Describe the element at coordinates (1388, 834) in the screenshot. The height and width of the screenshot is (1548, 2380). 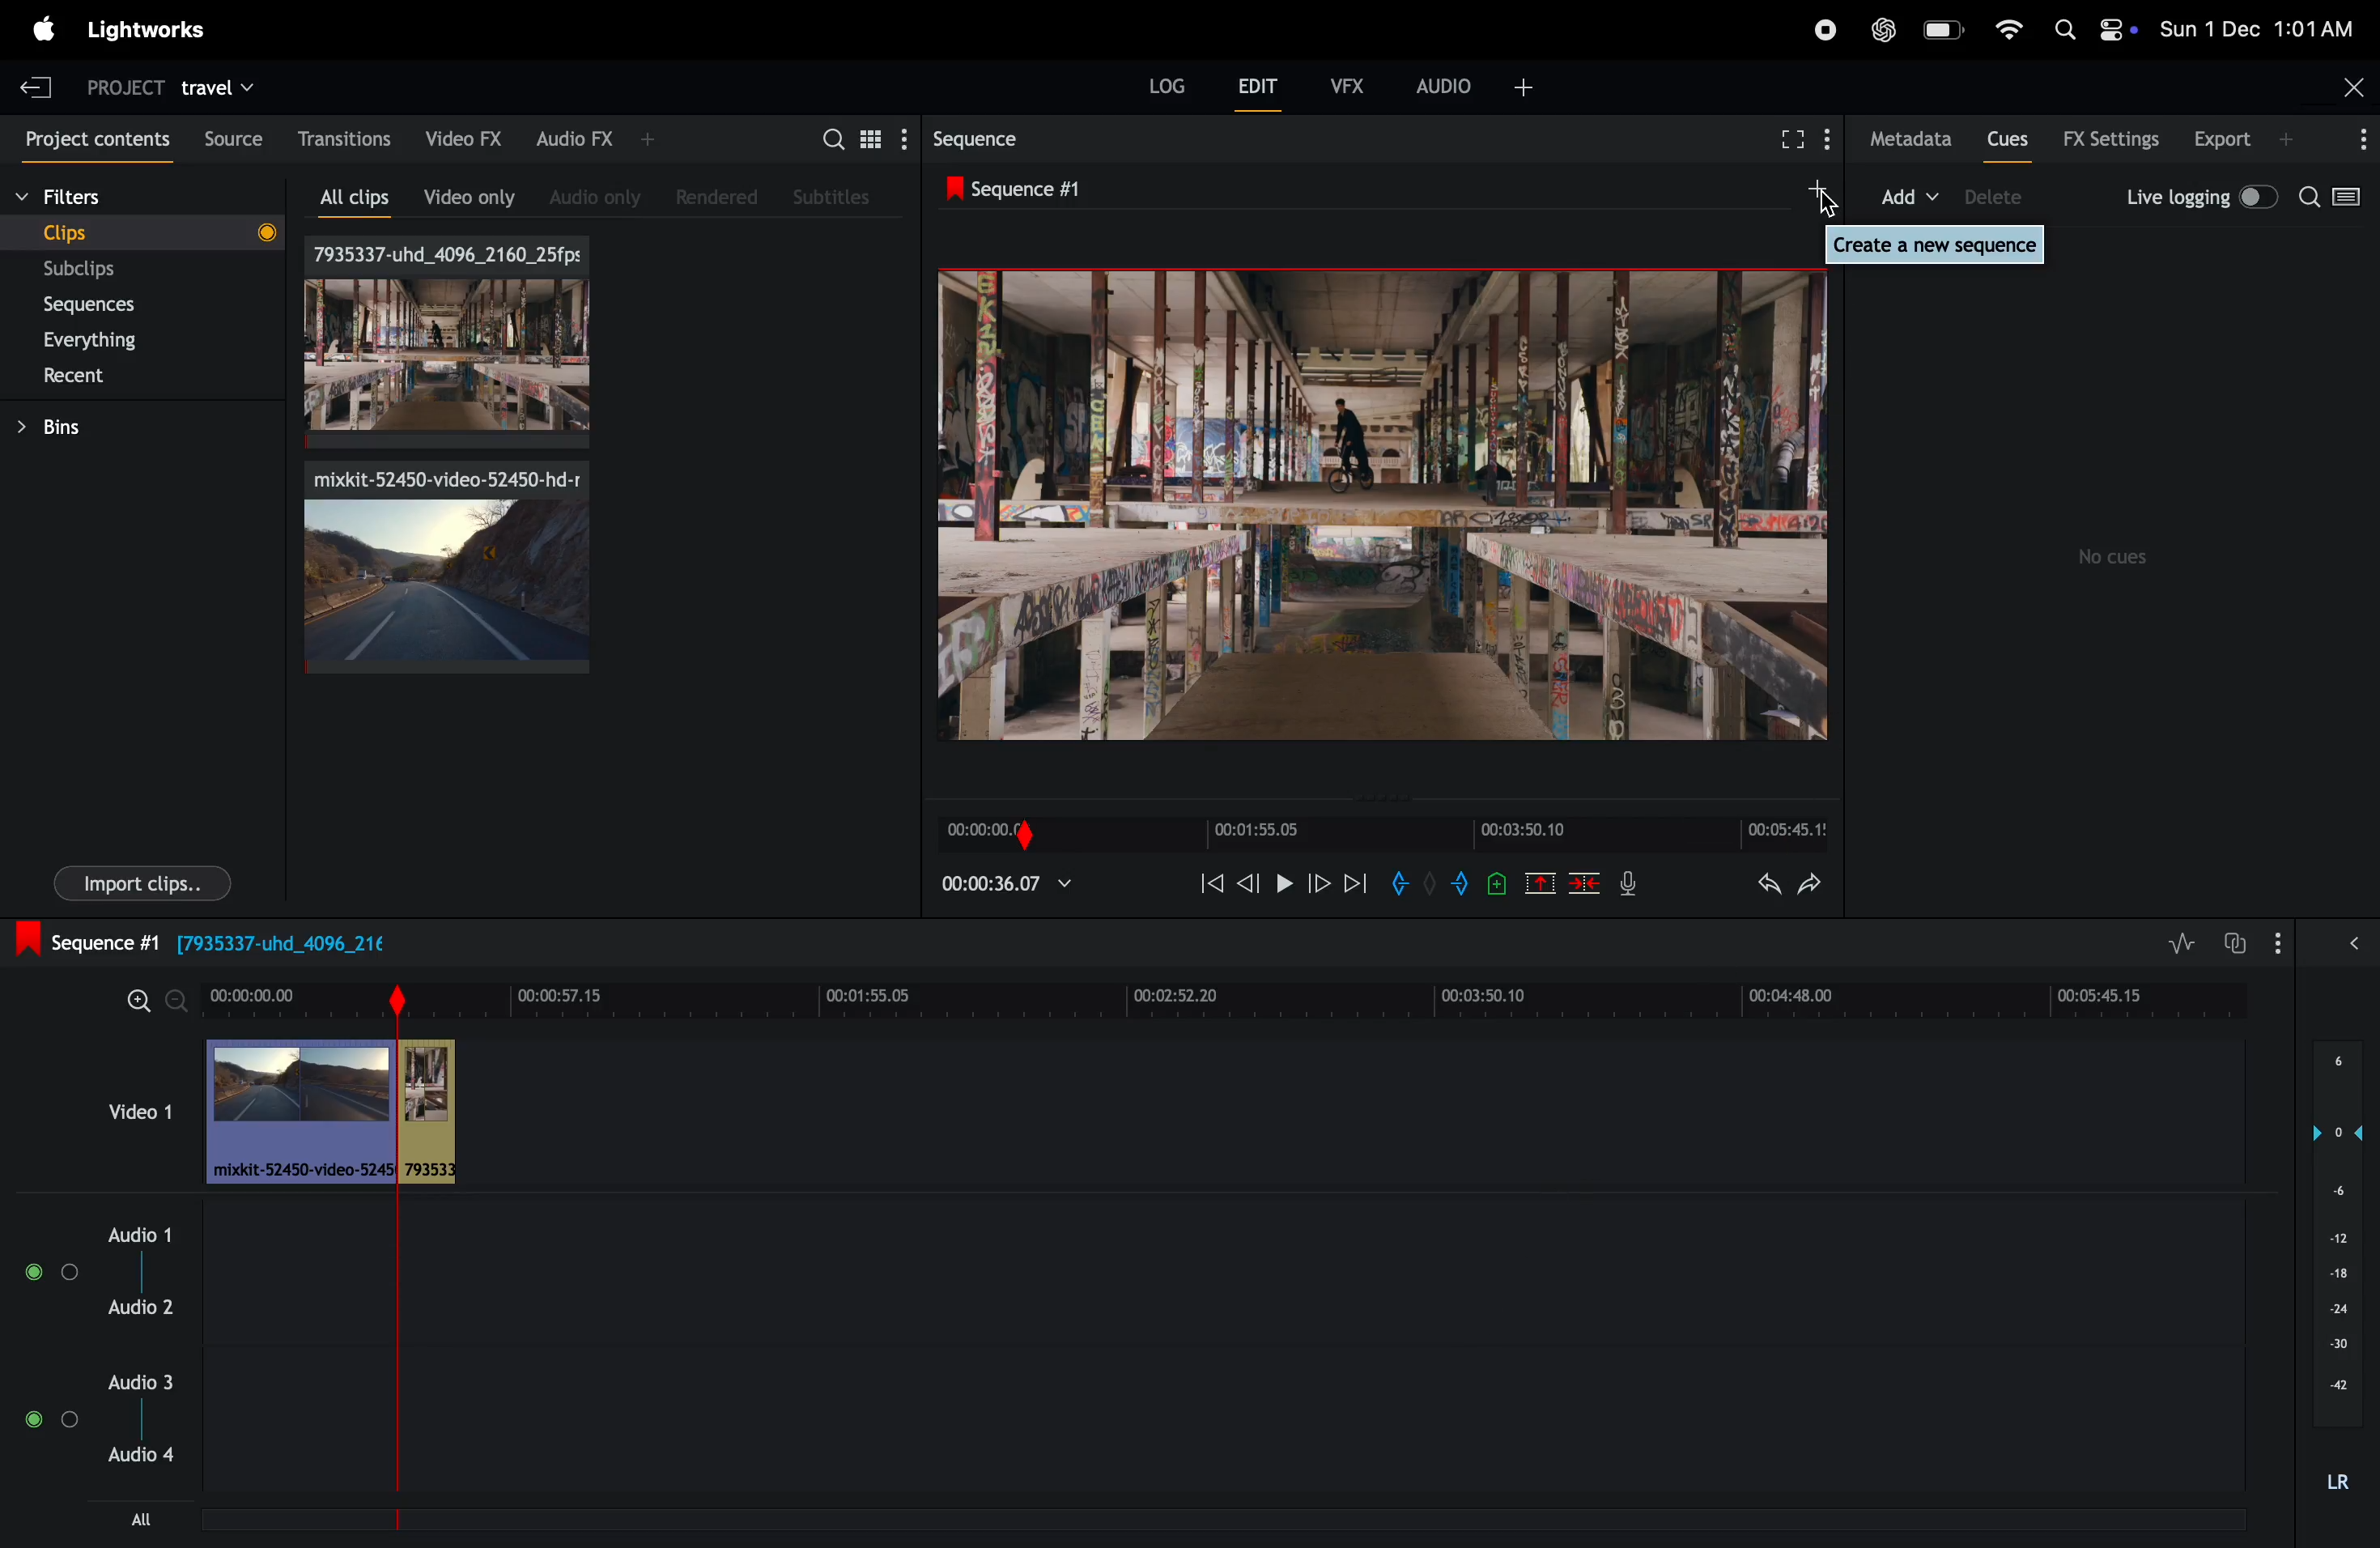
I see `time frame` at that location.